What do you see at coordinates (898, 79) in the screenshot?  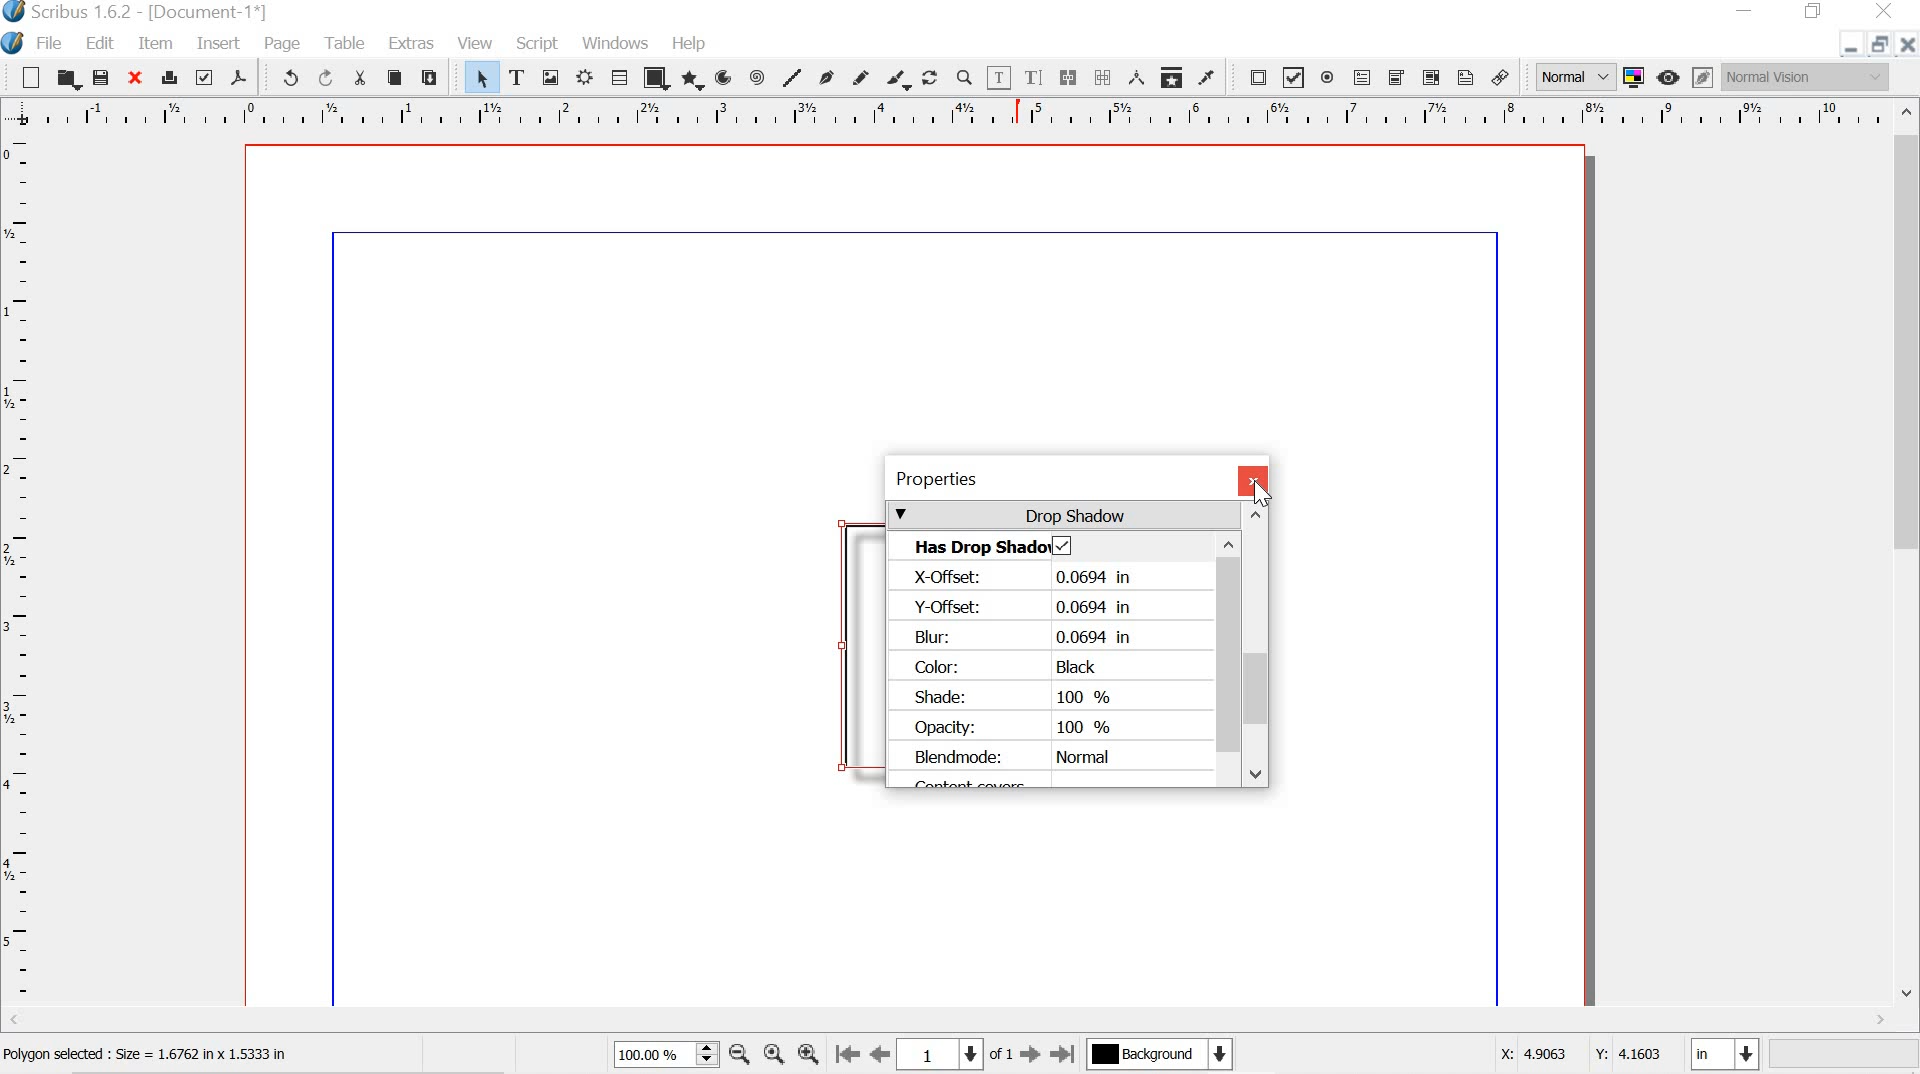 I see `calligraphic line` at bounding box center [898, 79].